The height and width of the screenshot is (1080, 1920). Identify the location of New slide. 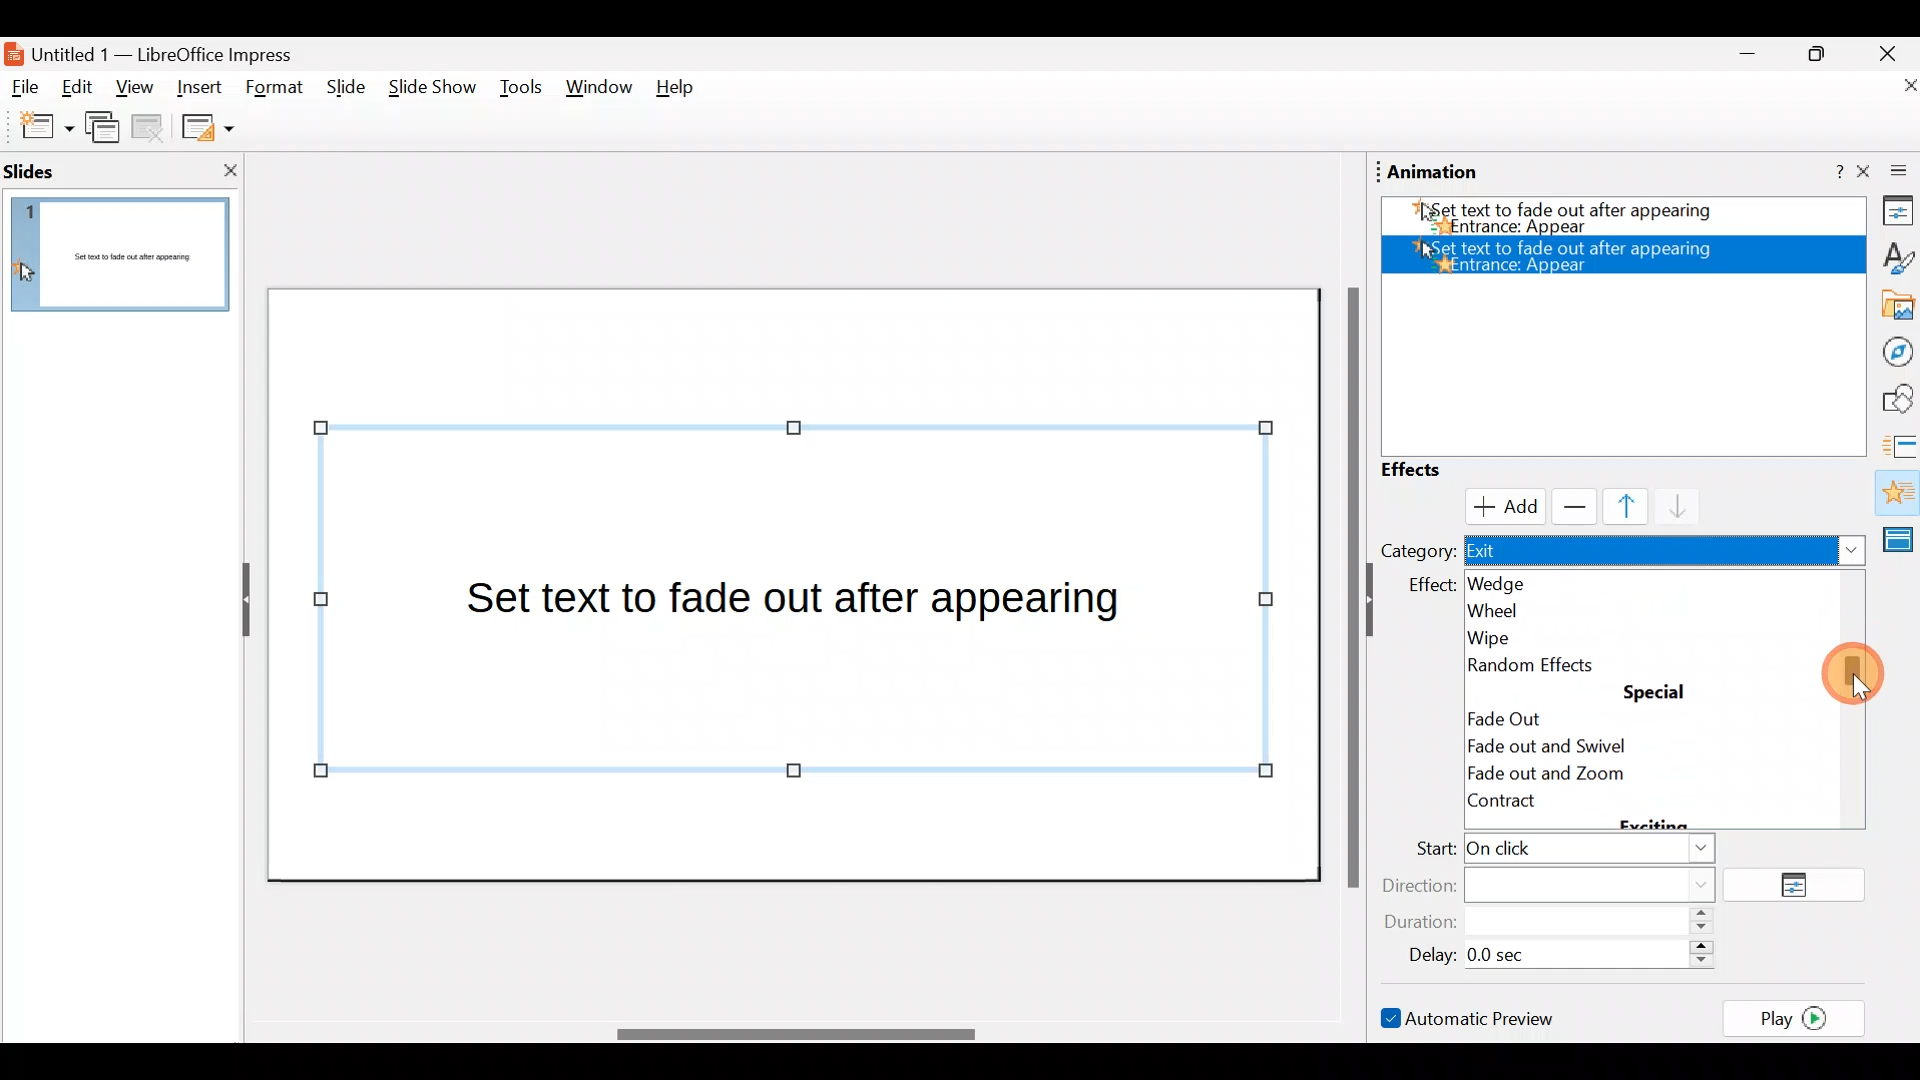
(37, 127).